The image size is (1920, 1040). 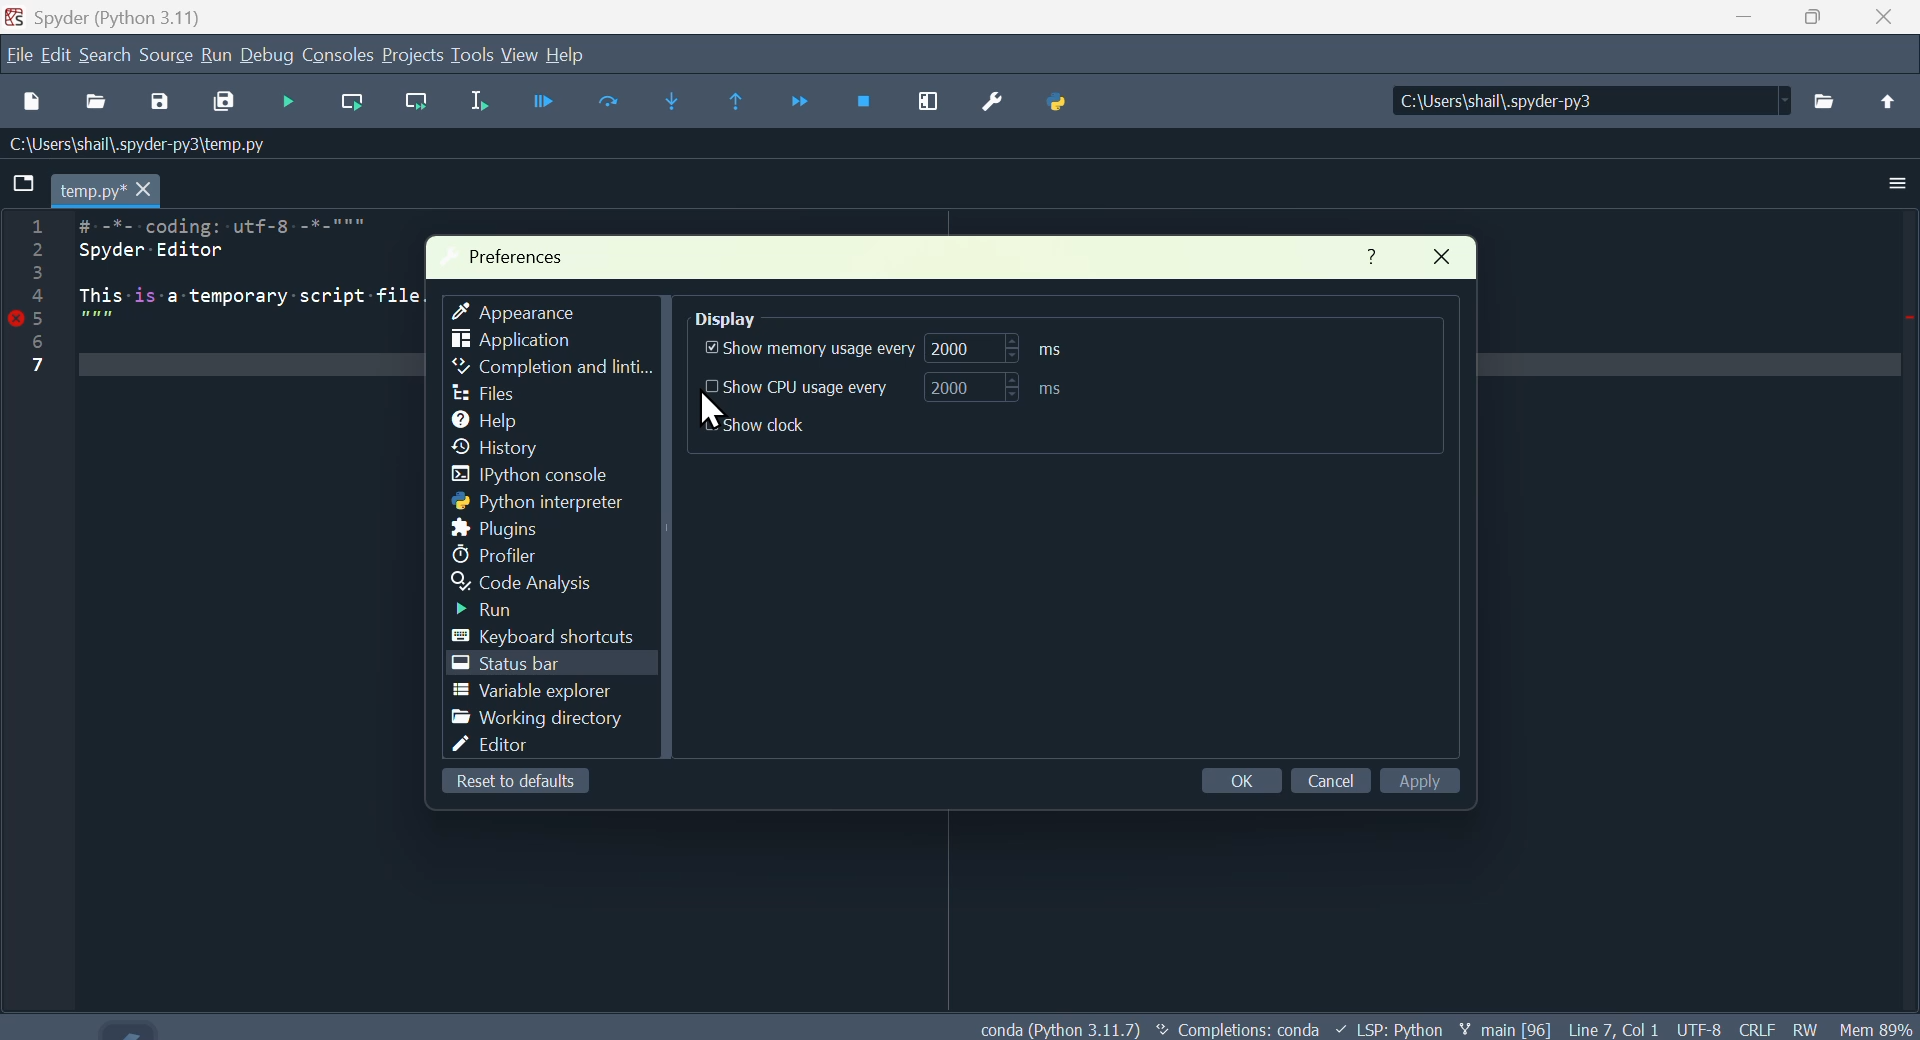 What do you see at coordinates (673, 99) in the screenshot?
I see `Step into function` at bounding box center [673, 99].